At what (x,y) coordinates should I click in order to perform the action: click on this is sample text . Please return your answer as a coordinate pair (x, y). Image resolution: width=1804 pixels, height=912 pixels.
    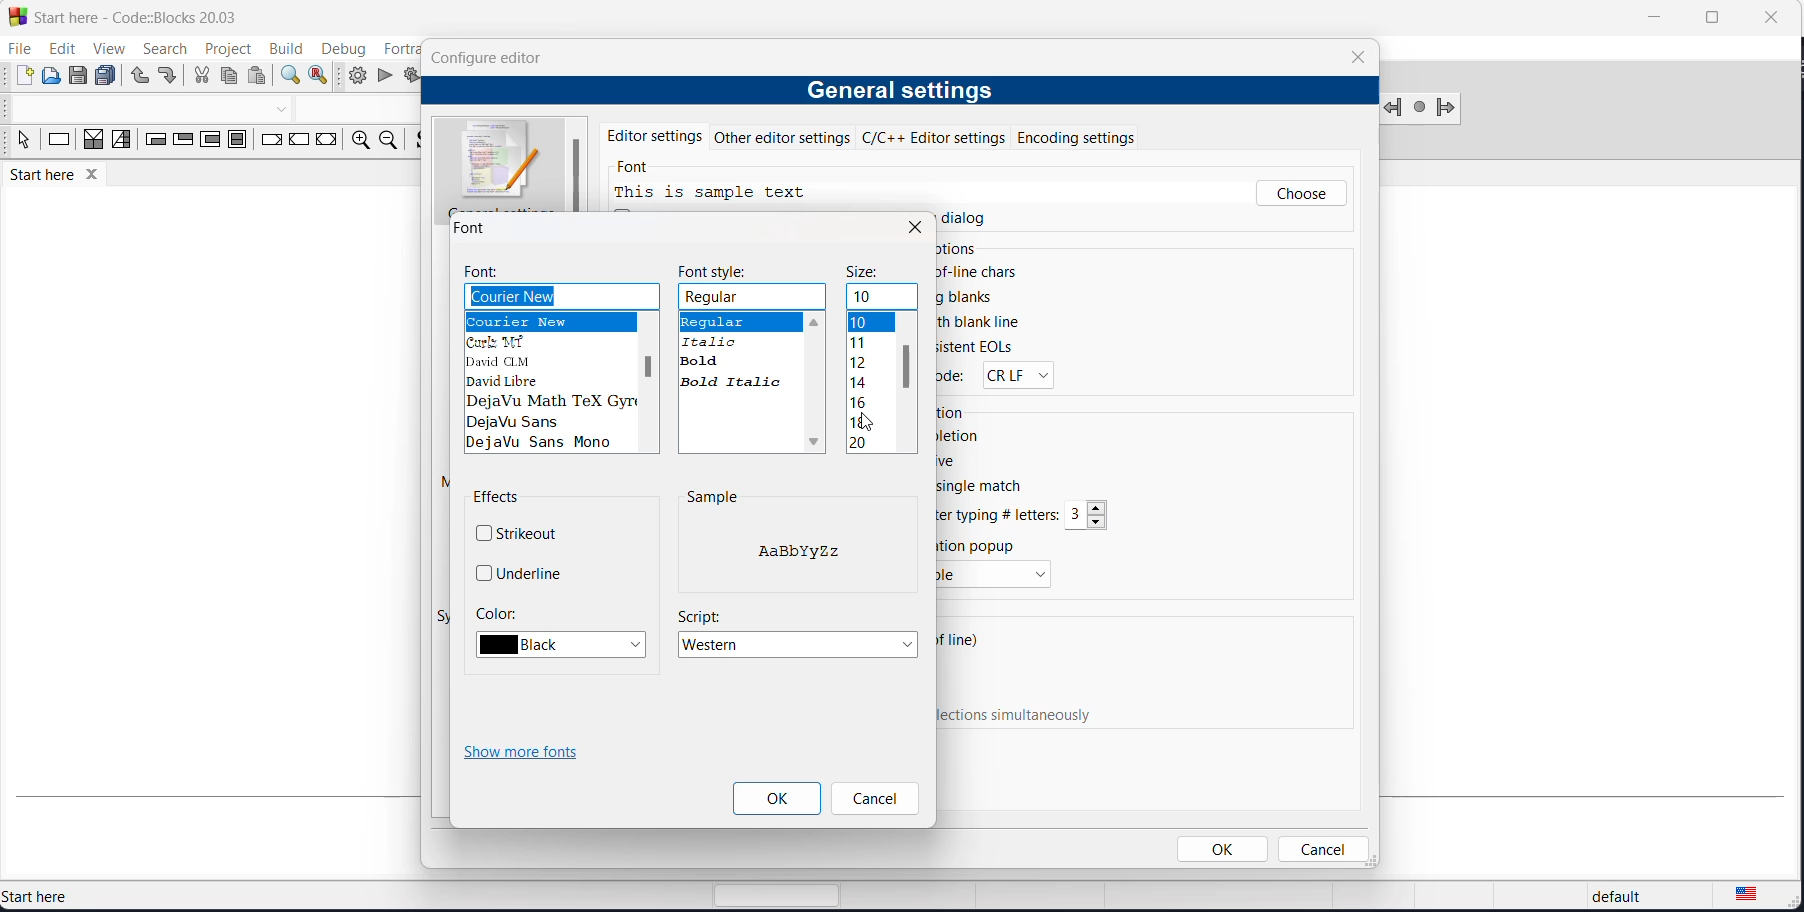
    Looking at the image, I should click on (717, 193).